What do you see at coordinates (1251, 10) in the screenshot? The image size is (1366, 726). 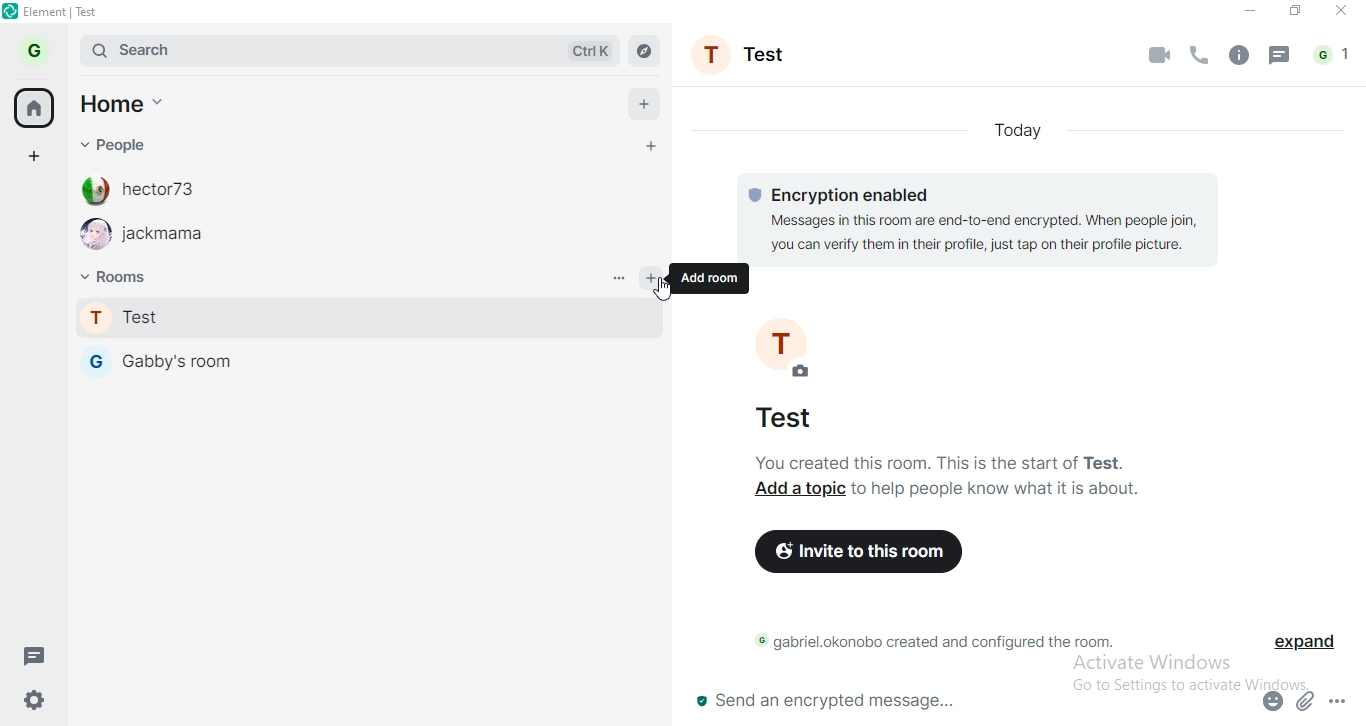 I see `minimise` at bounding box center [1251, 10].